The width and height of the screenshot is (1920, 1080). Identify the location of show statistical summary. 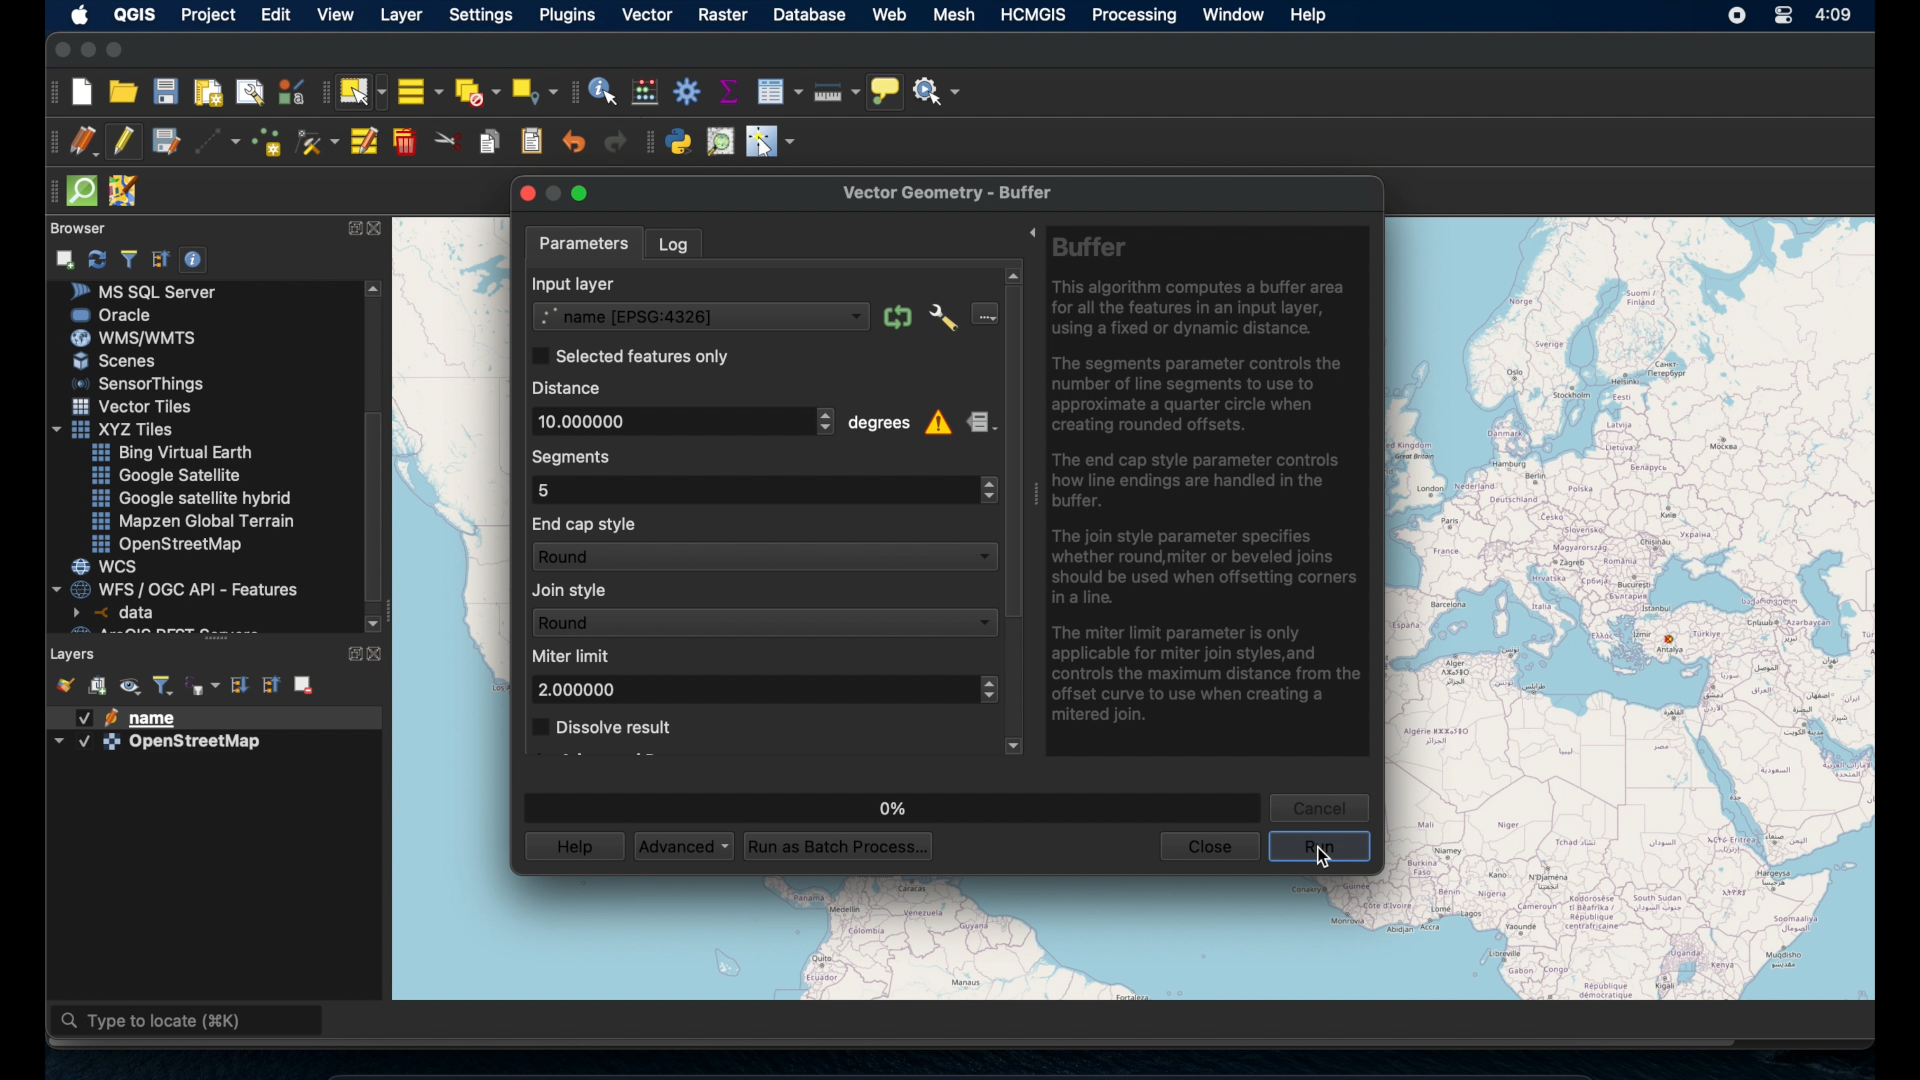
(728, 90).